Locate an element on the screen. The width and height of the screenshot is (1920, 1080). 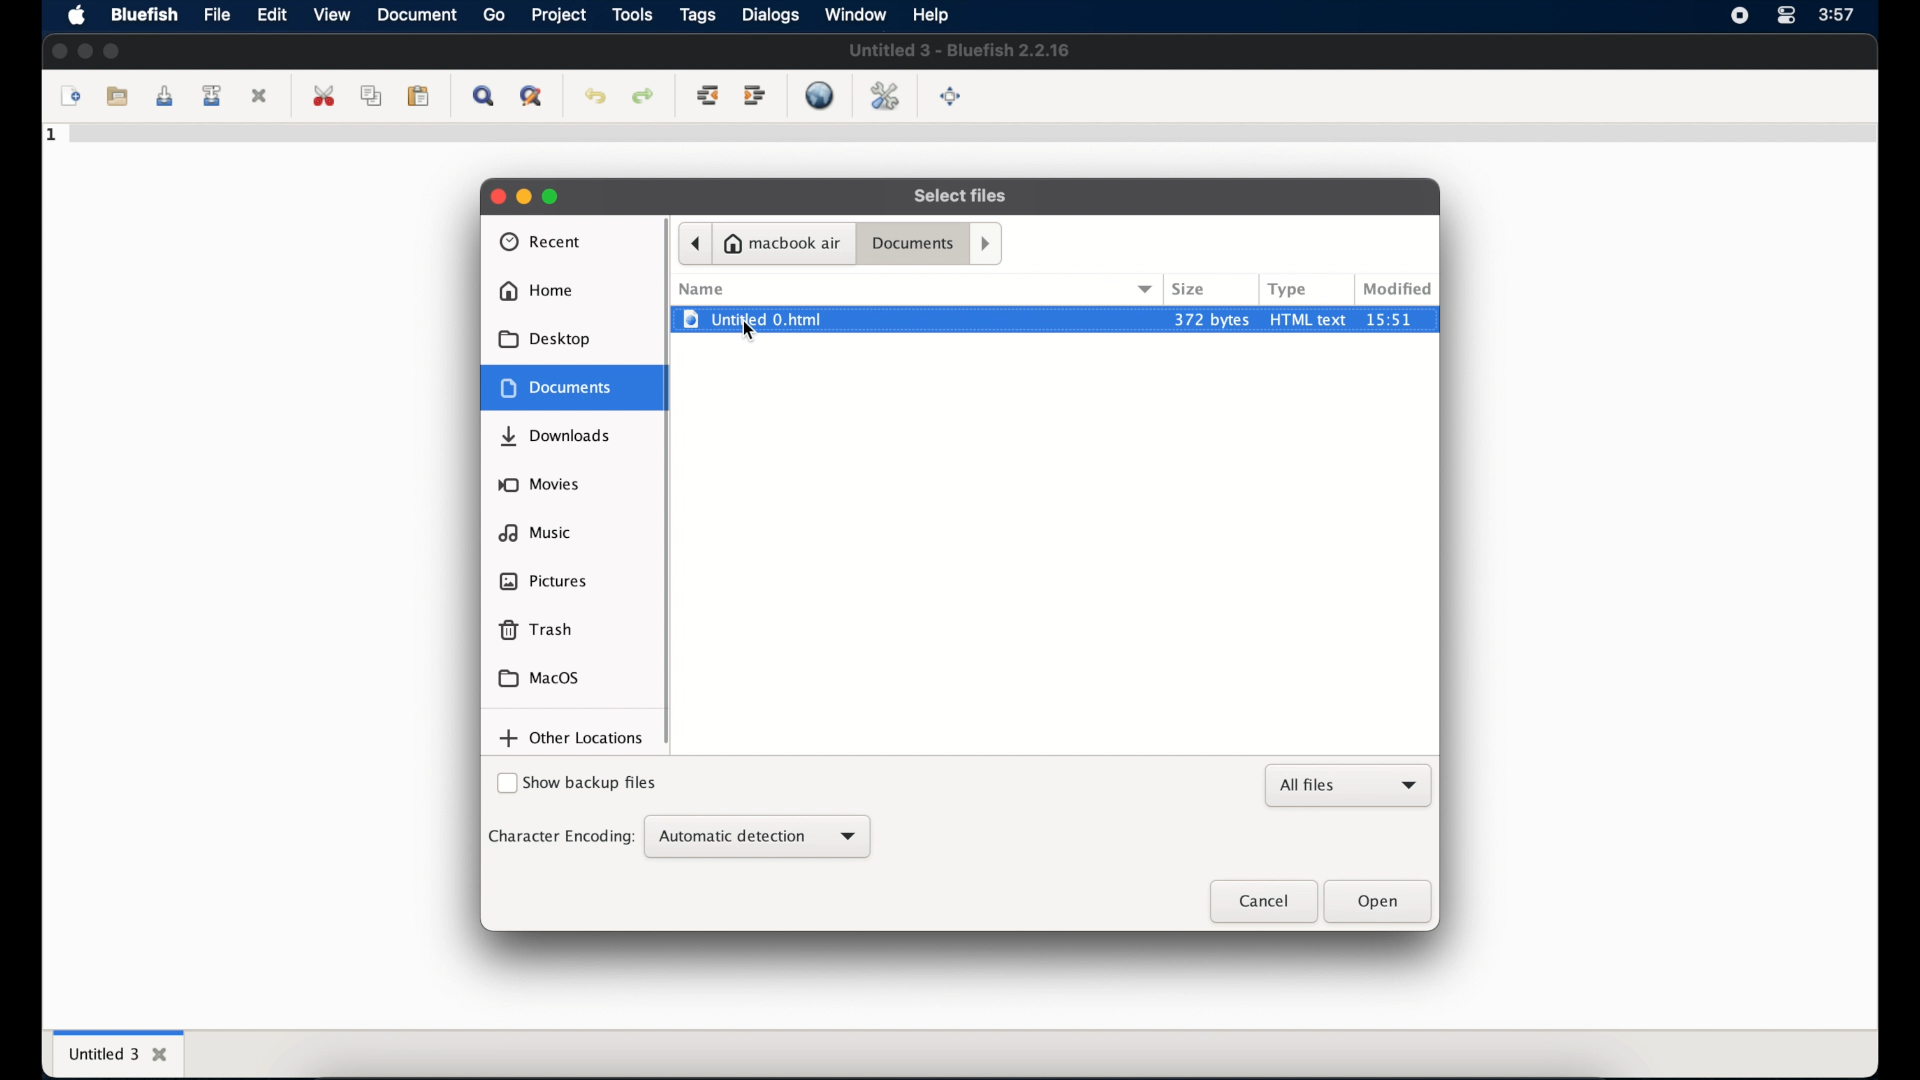
save file as is located at coordinates (215, 96).